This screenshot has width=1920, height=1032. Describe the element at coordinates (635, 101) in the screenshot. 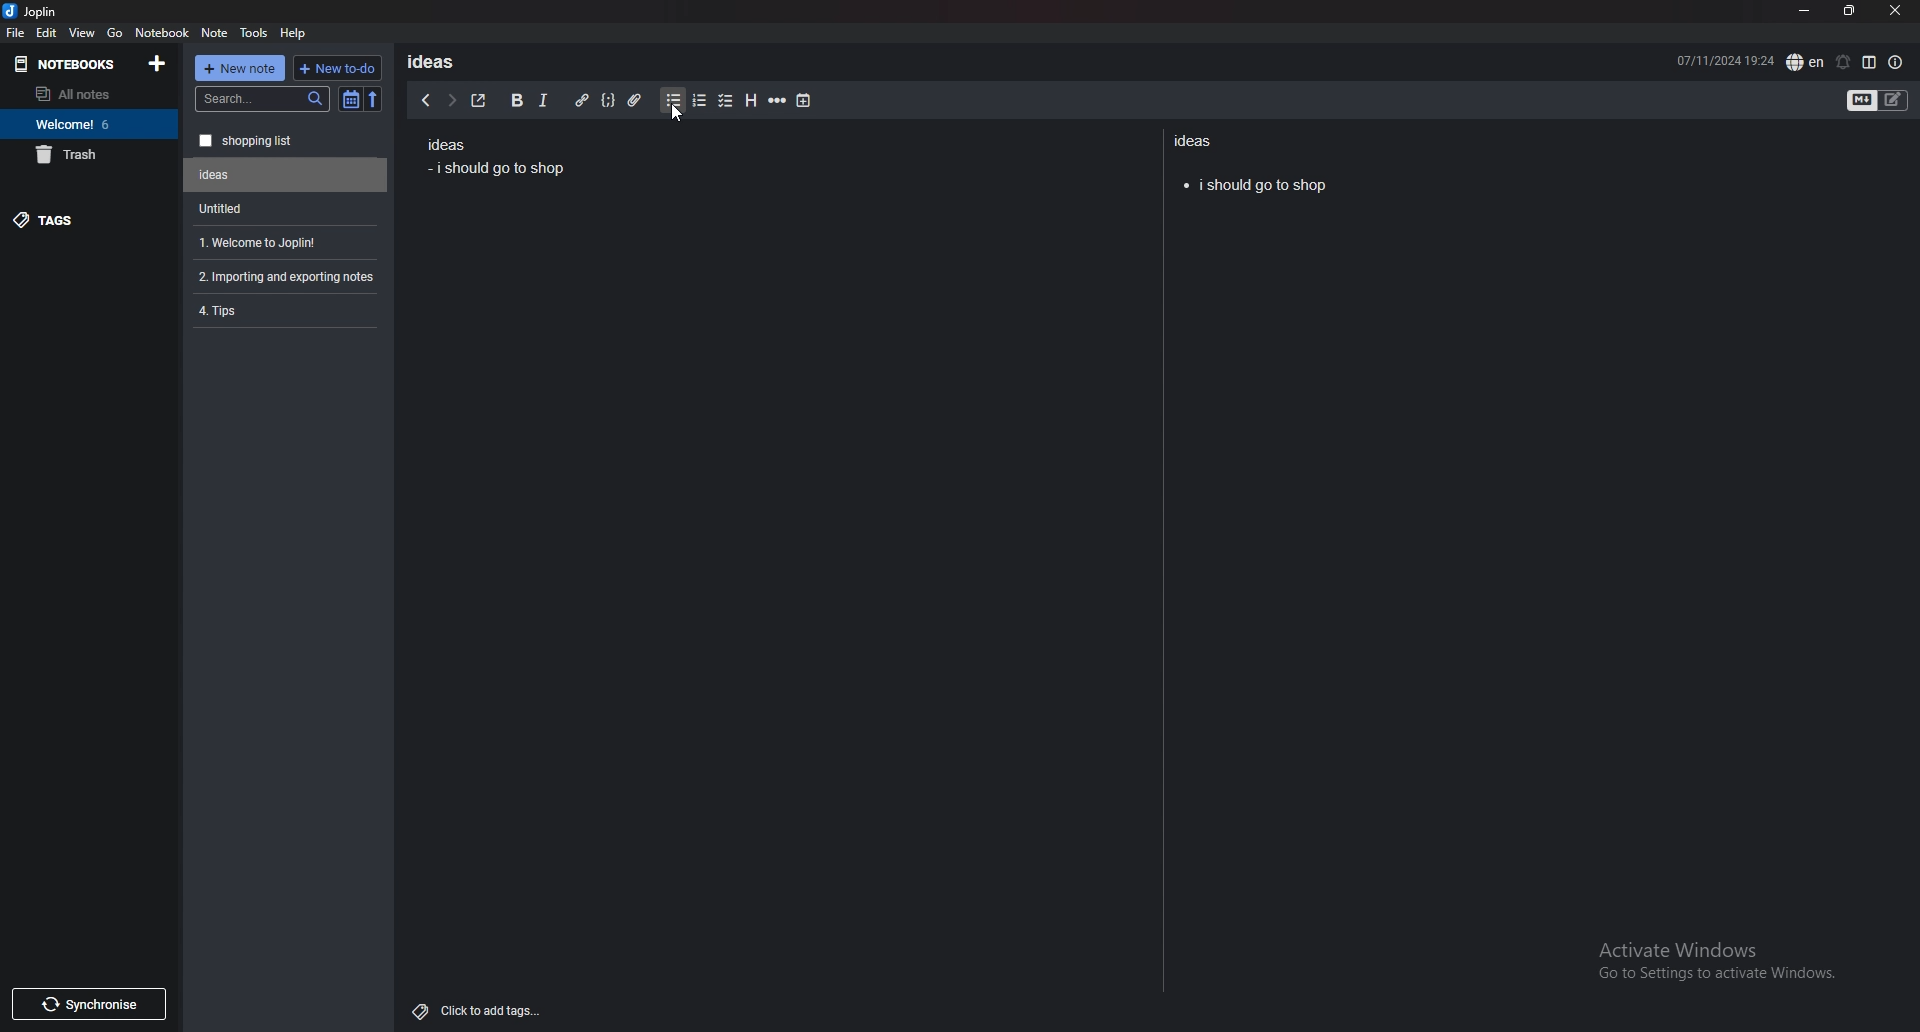

I see `attachment` at that location.